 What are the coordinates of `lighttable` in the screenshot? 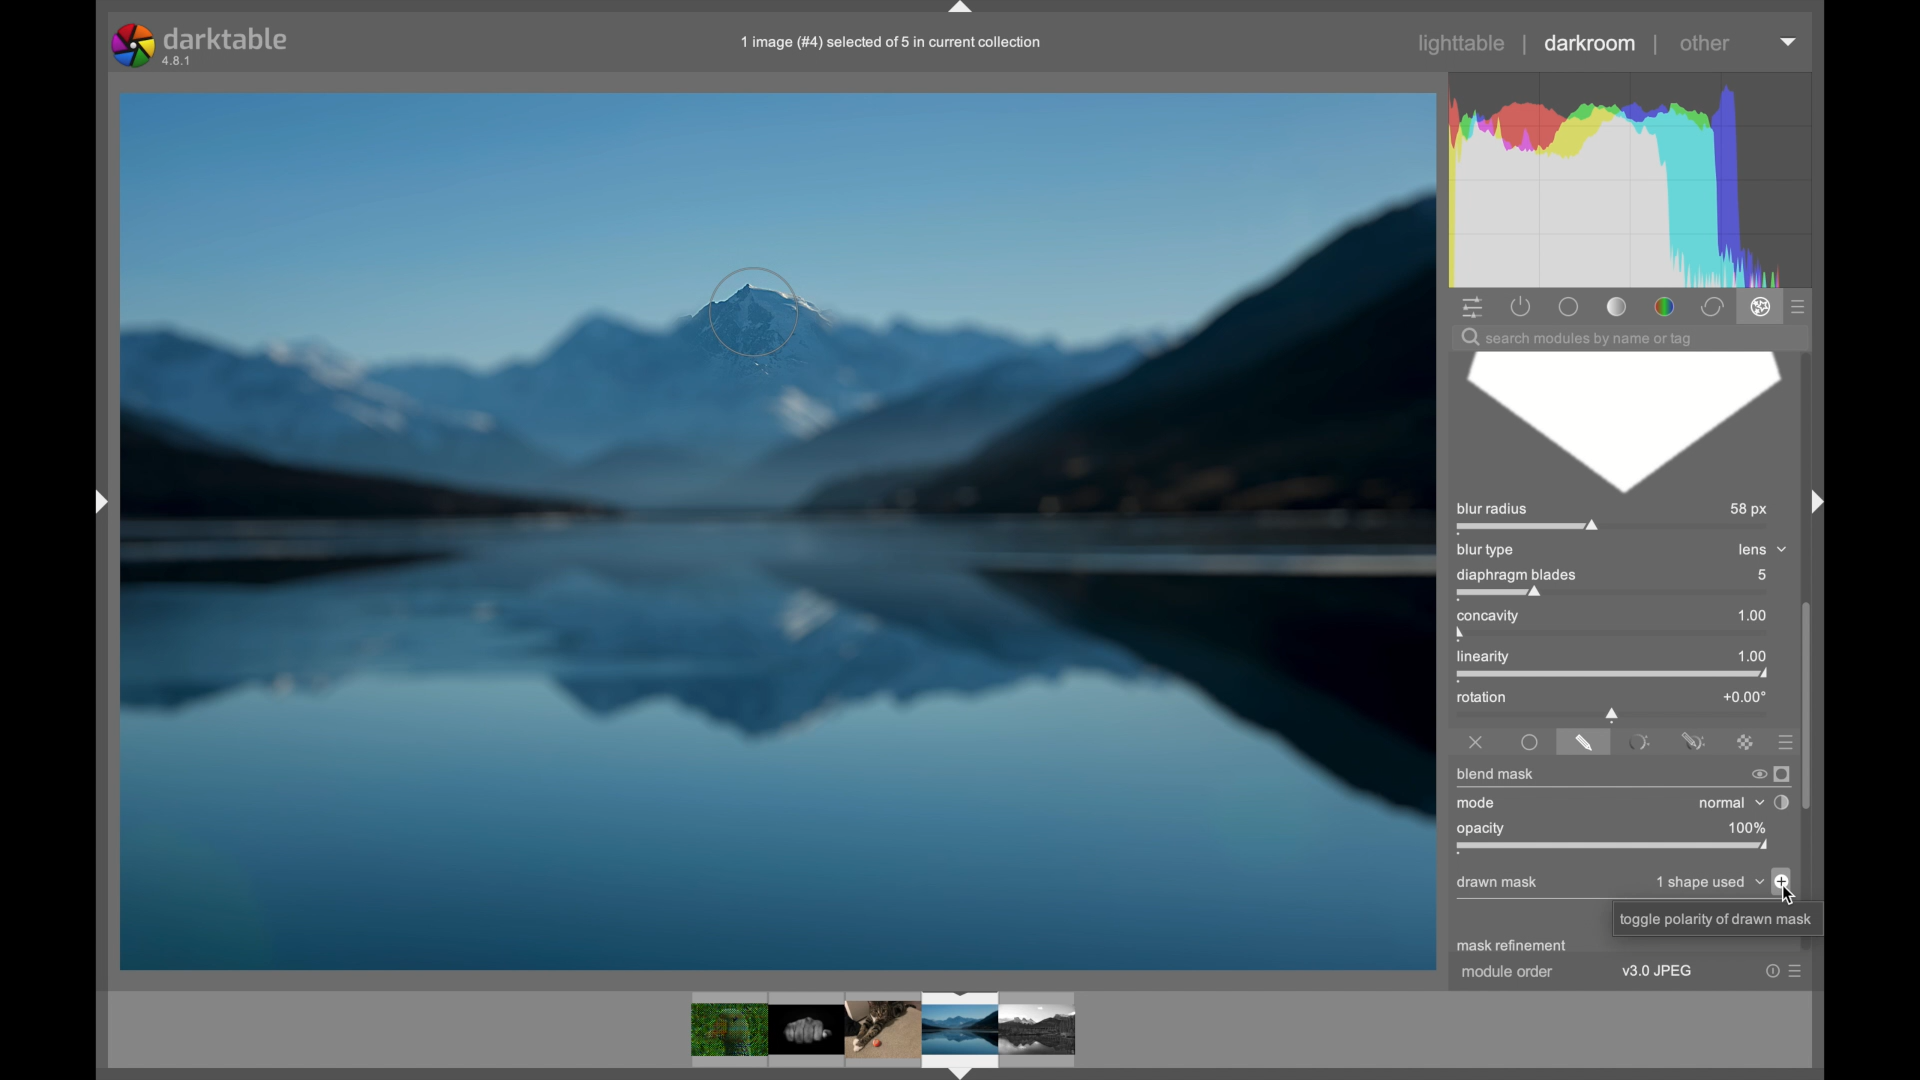 It's located at (1464, 44).